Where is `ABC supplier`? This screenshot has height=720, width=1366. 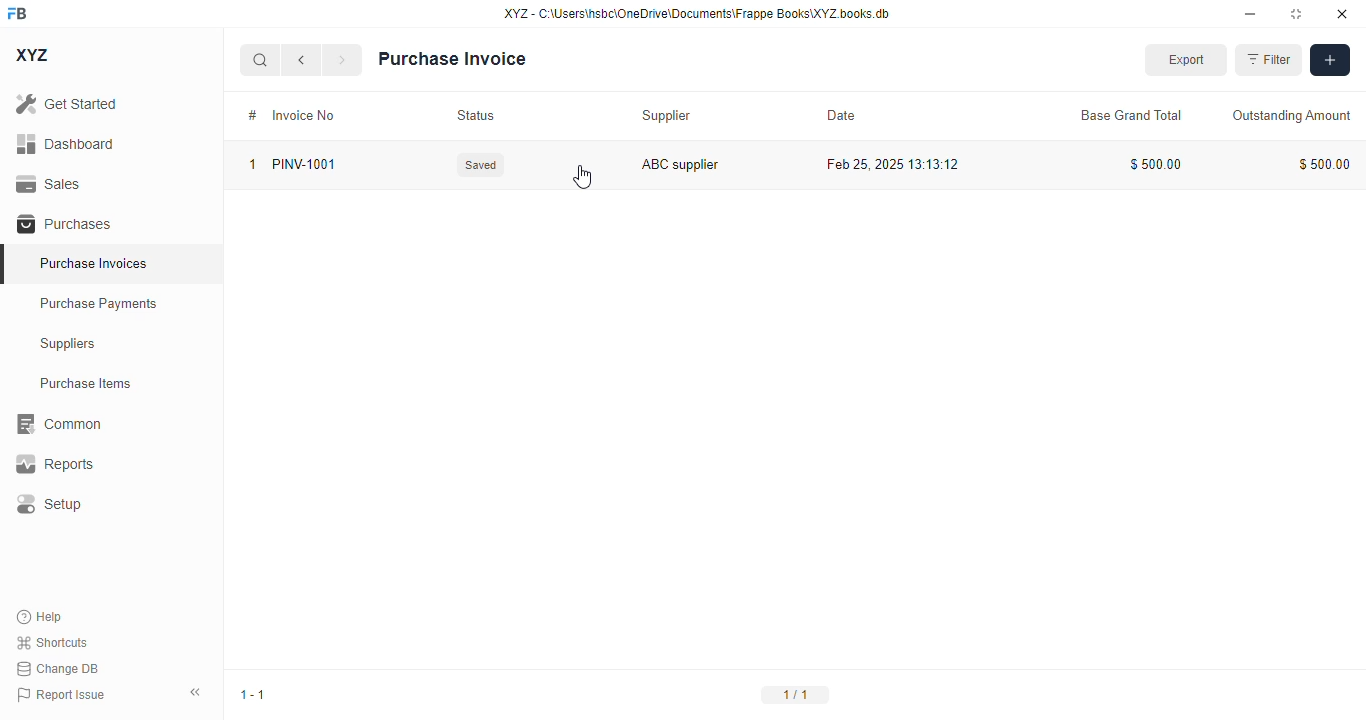 ABC supplier is located at coordinates (680, 164).